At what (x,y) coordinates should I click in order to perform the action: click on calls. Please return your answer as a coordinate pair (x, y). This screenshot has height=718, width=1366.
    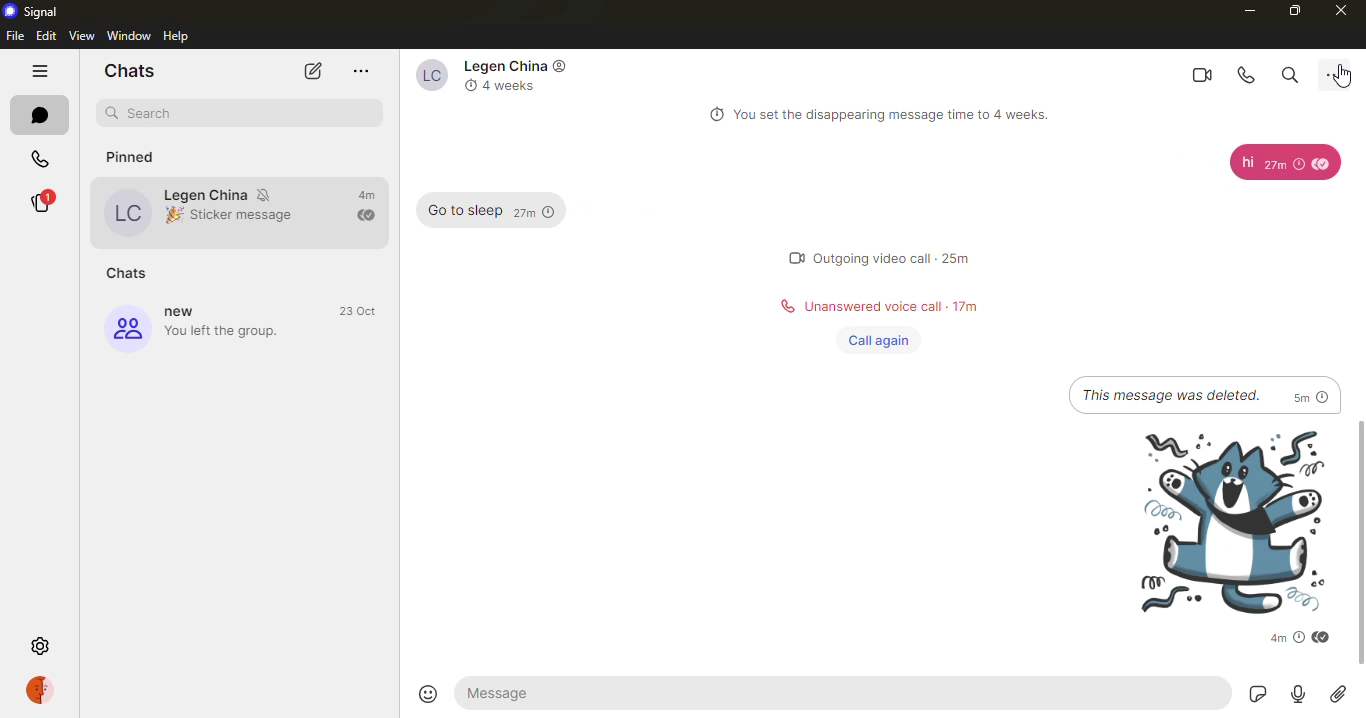
    Looking at the image, I should click on (40, 158).